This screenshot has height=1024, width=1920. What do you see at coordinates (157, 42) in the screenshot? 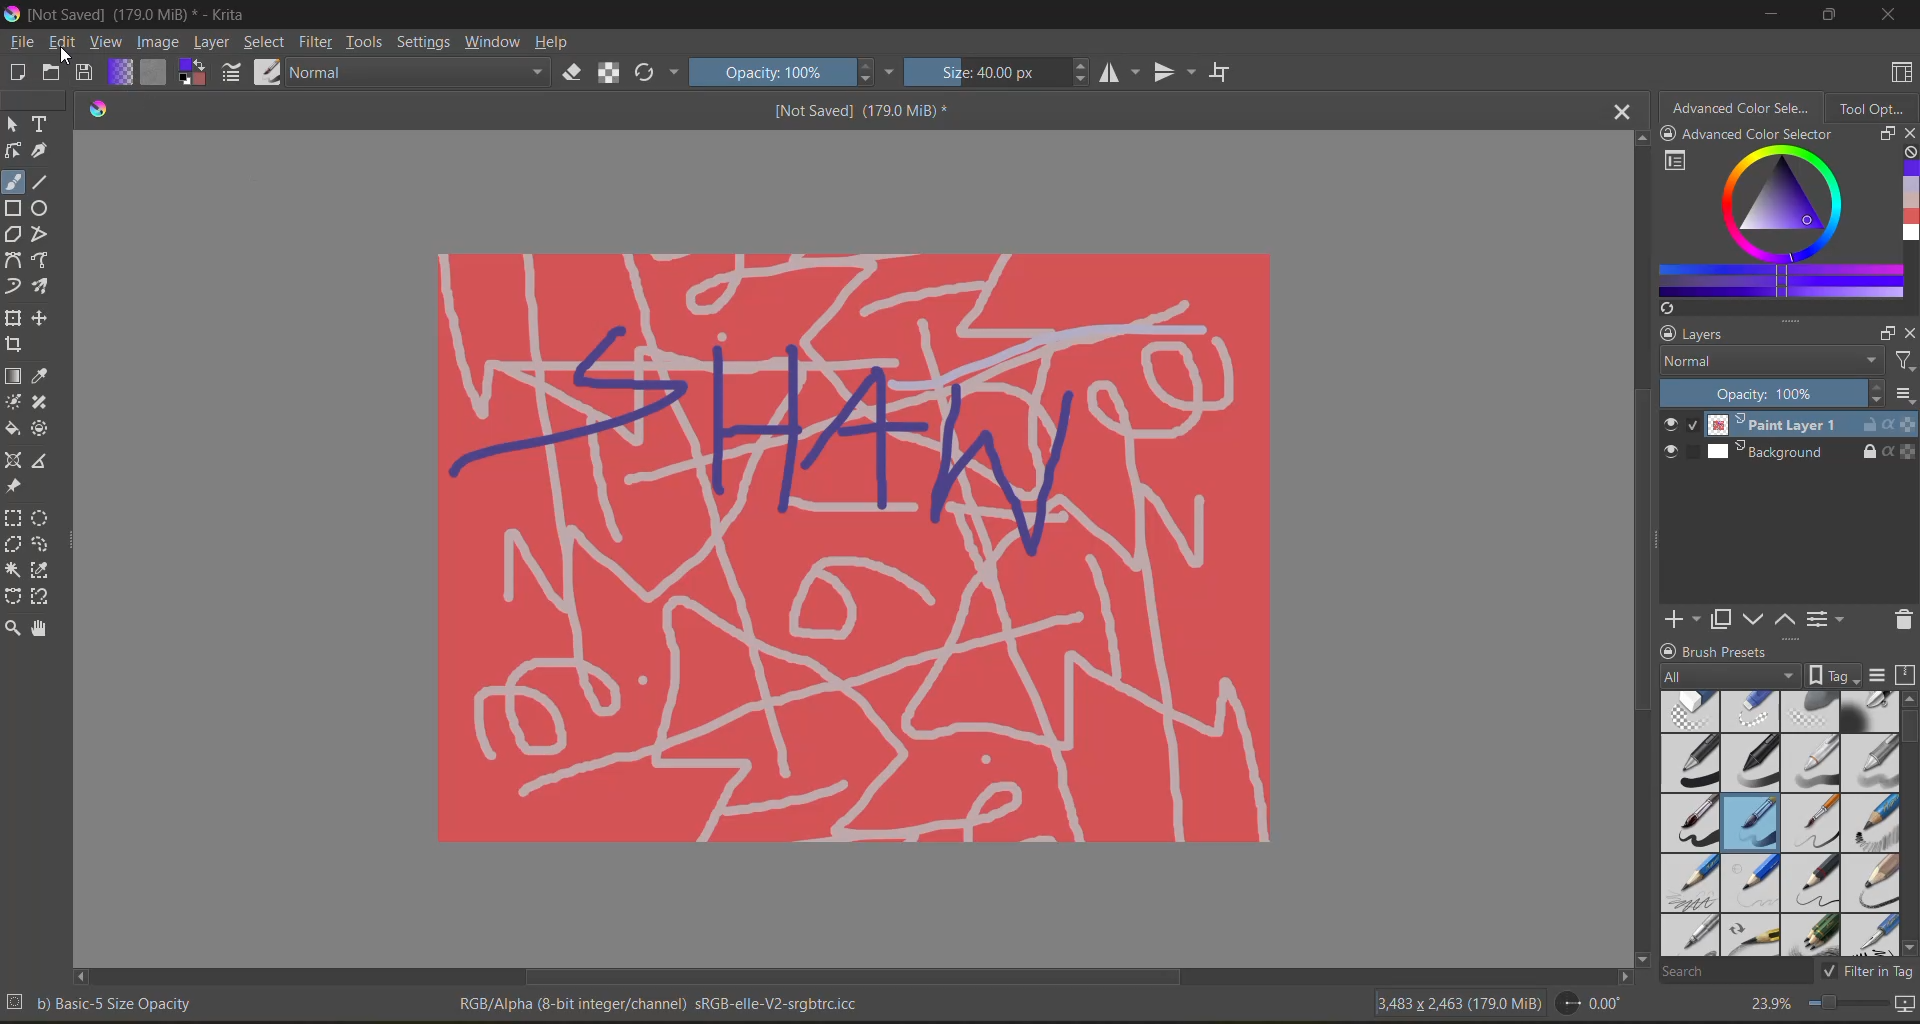
I see `image` at bounding box center [157, 42].